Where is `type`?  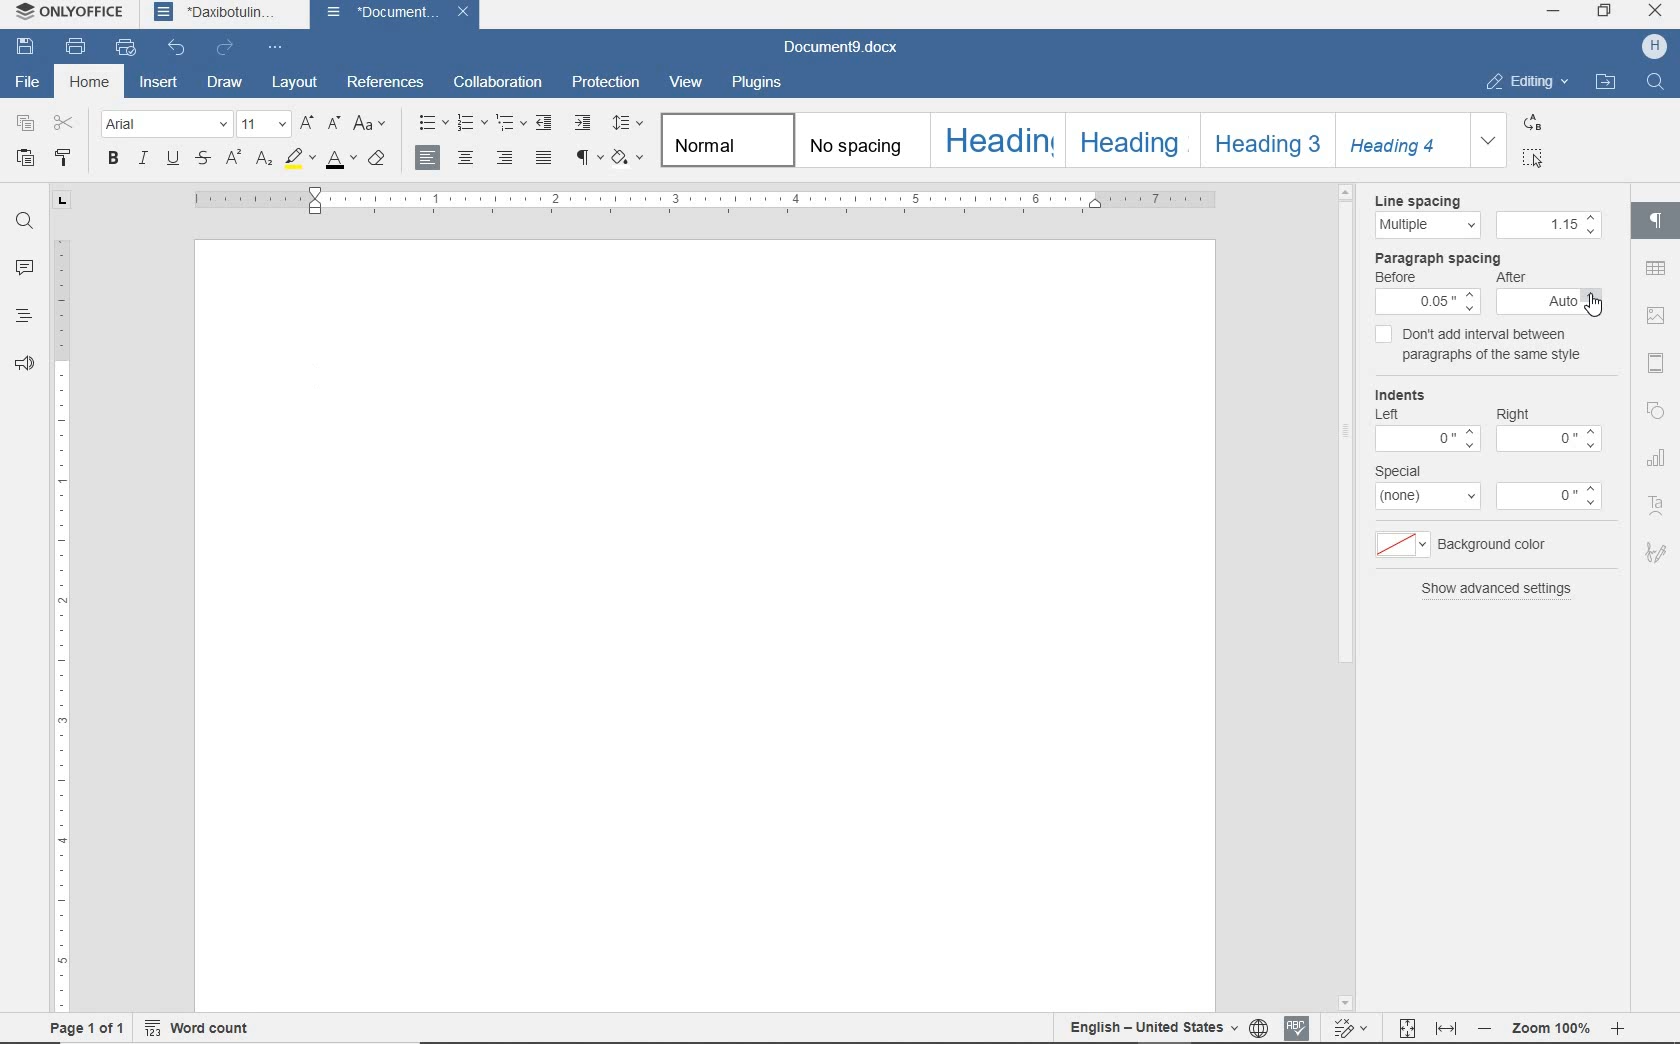
type is located at coordinates (1429, 495).